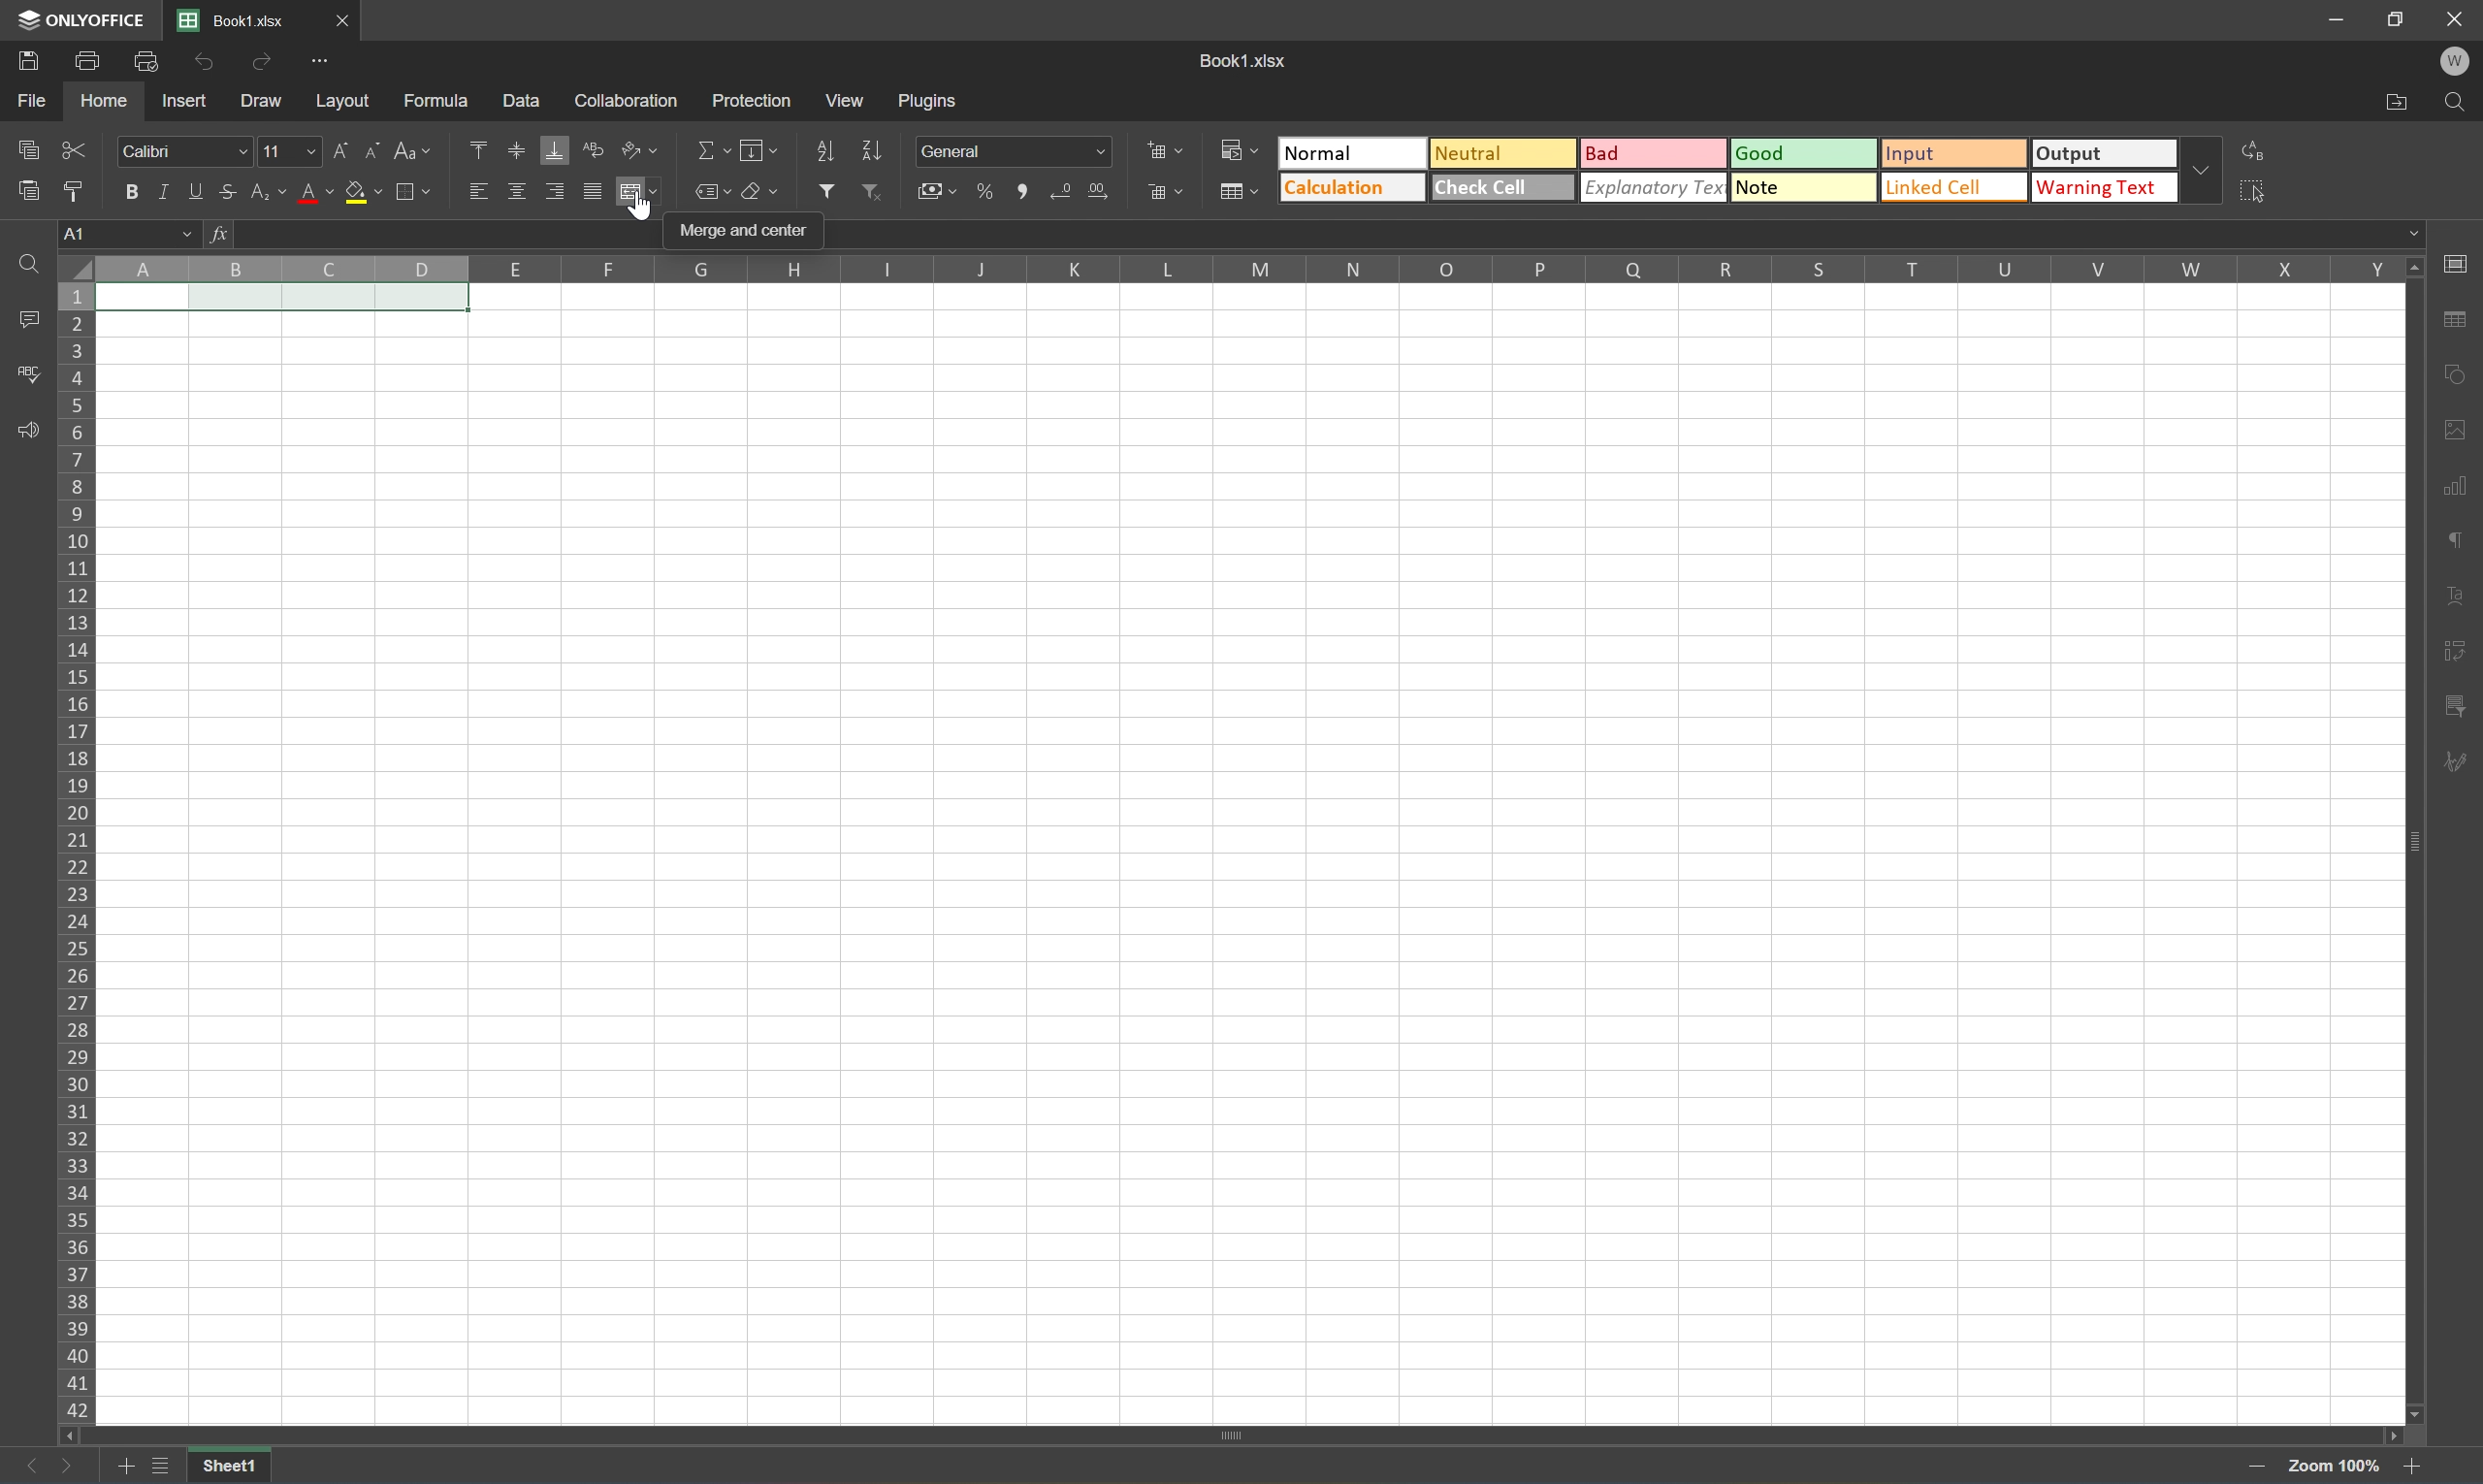 The image size is (2483, 1484). Describe the element at coordinates (34, 102) in the screenshot. I see `File` at that location.